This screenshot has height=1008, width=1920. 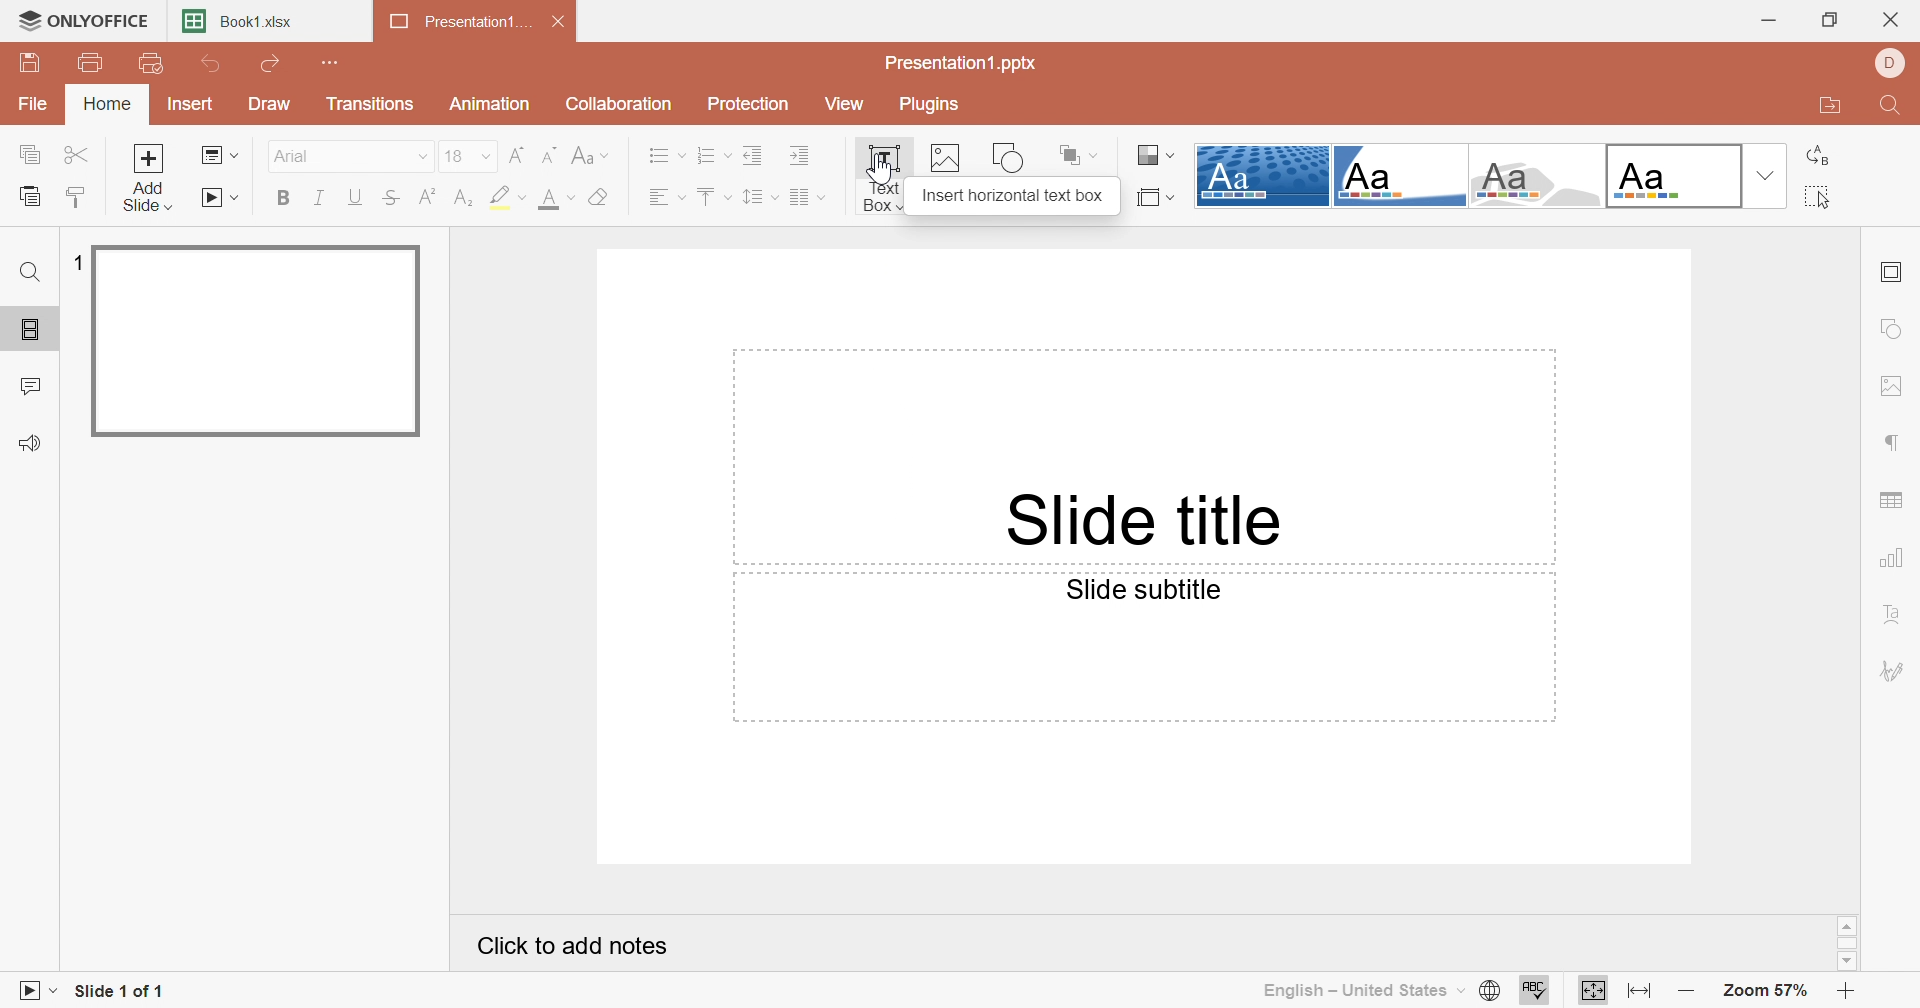 I want to click on Set document language, so click(x=1494, y=990).